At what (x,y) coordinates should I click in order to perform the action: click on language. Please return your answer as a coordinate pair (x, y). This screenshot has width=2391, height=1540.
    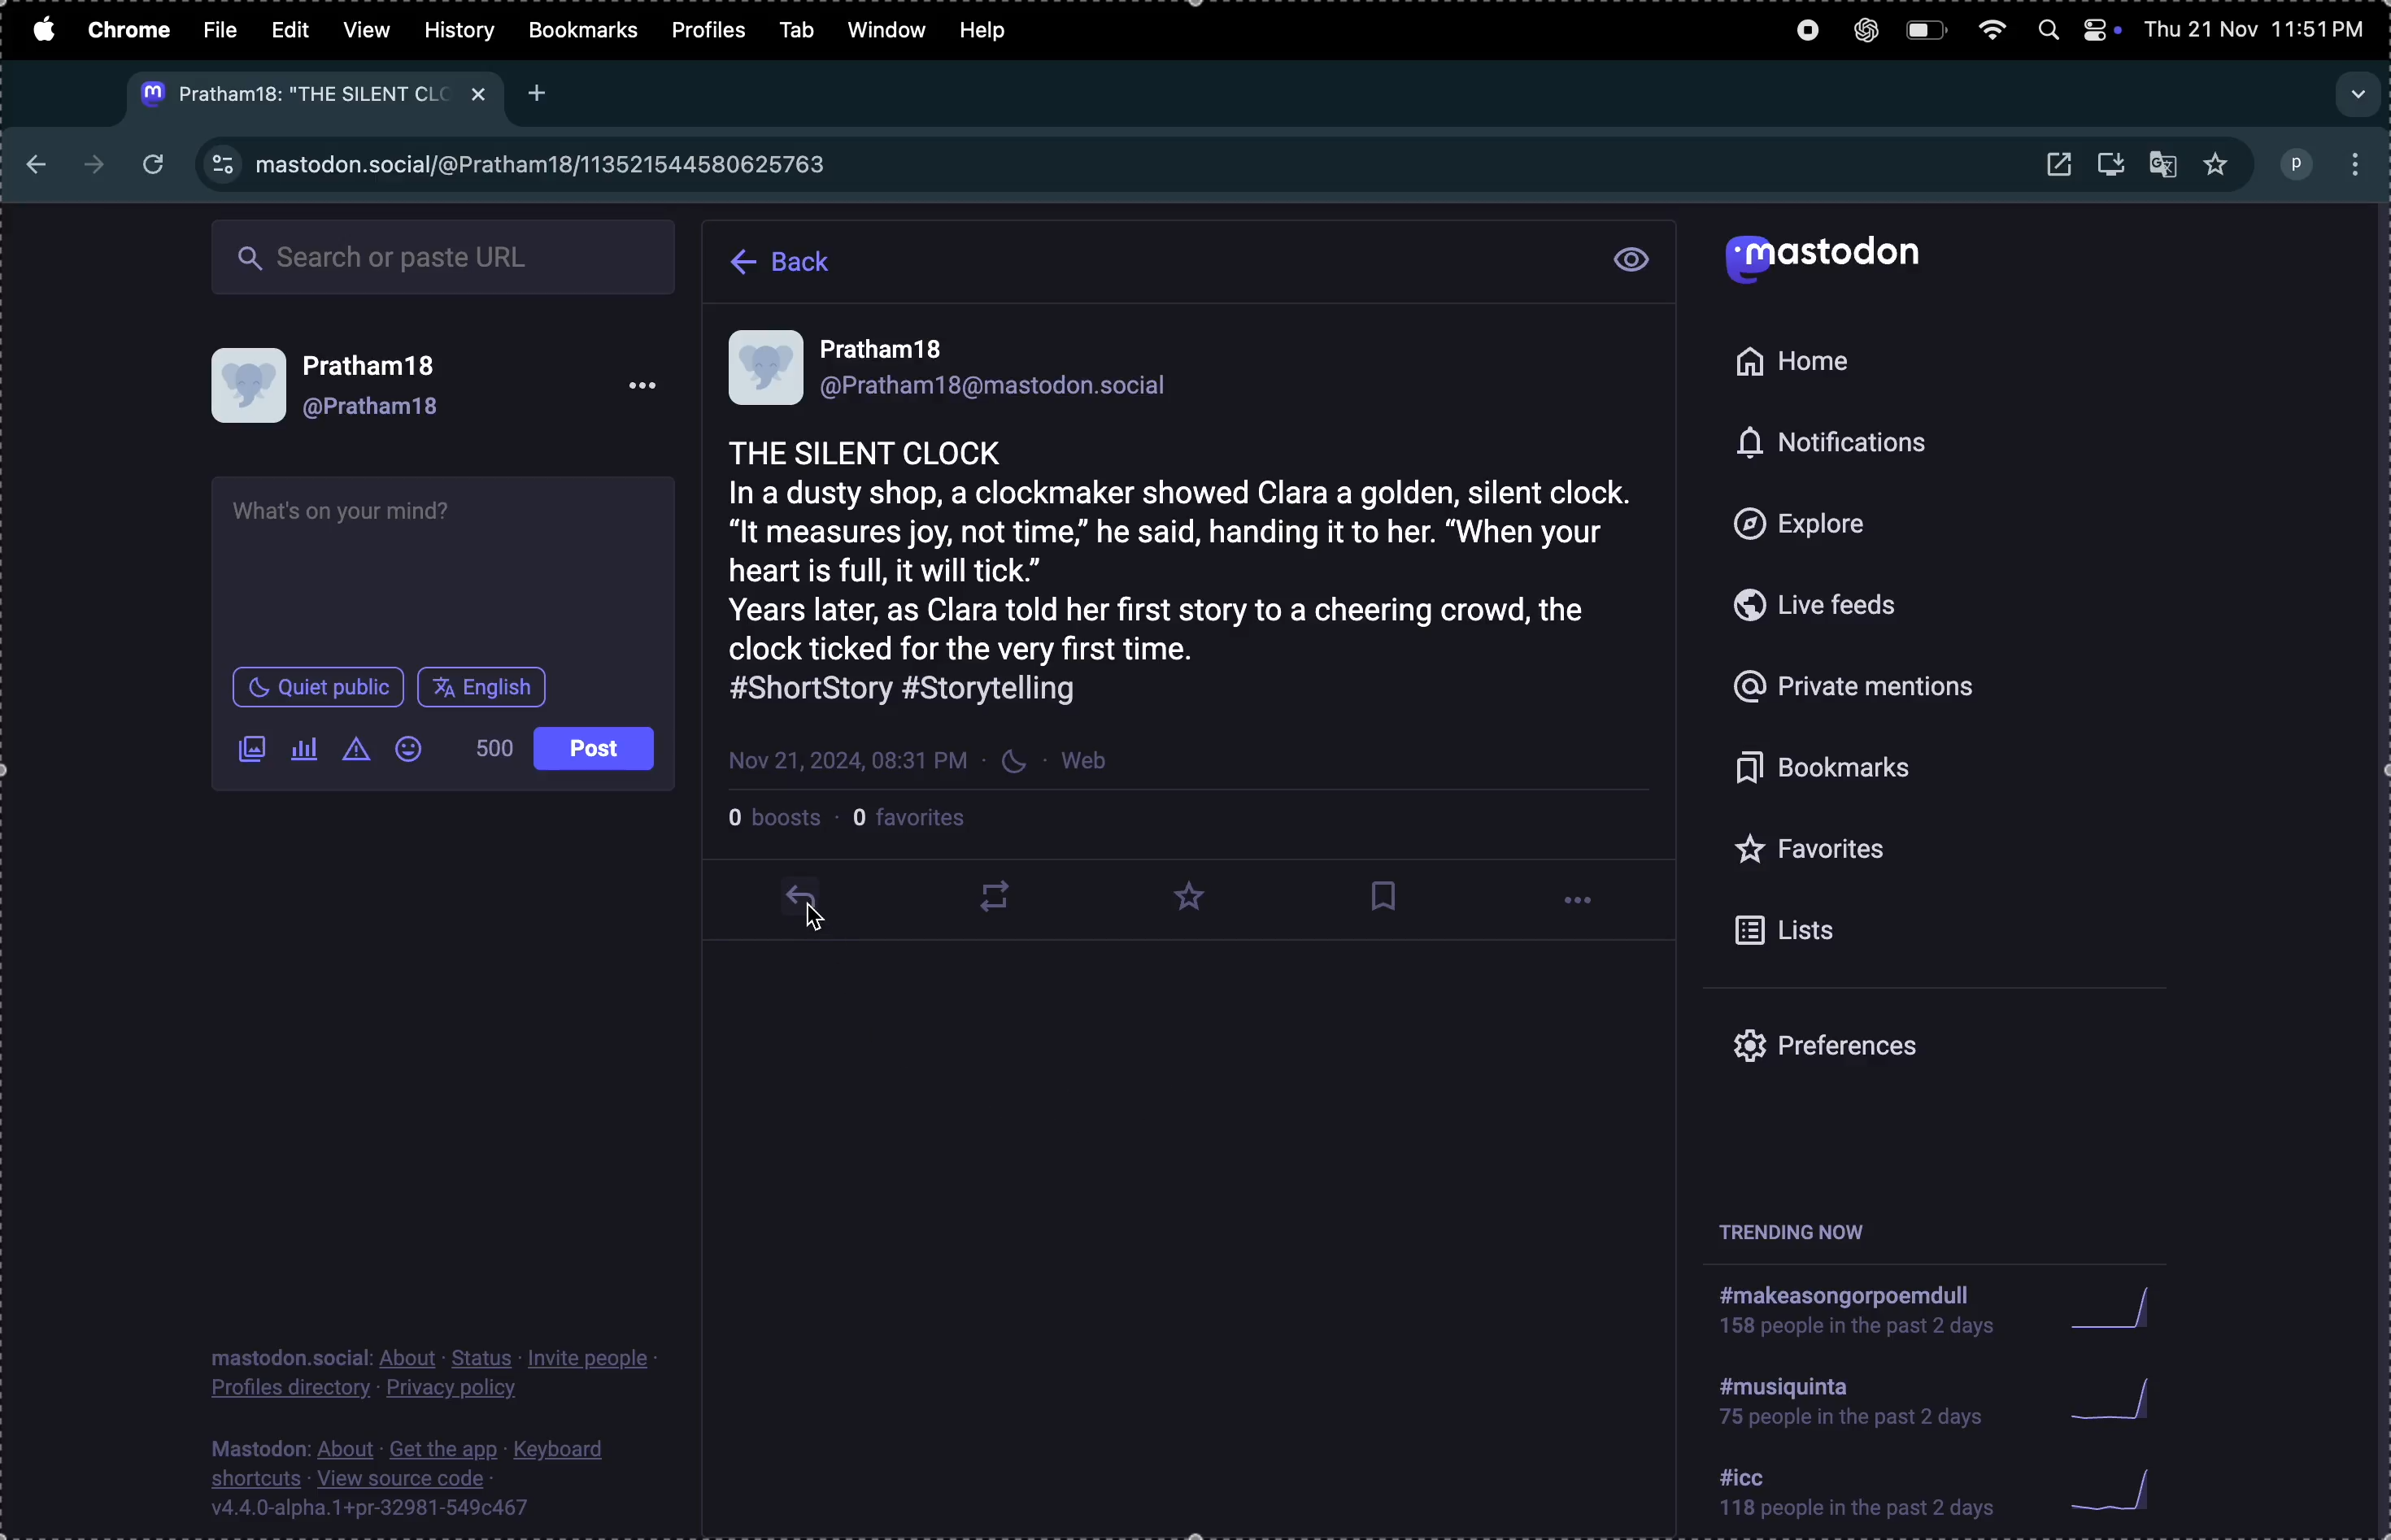
    Looking at the image, I should click on (486, 686).